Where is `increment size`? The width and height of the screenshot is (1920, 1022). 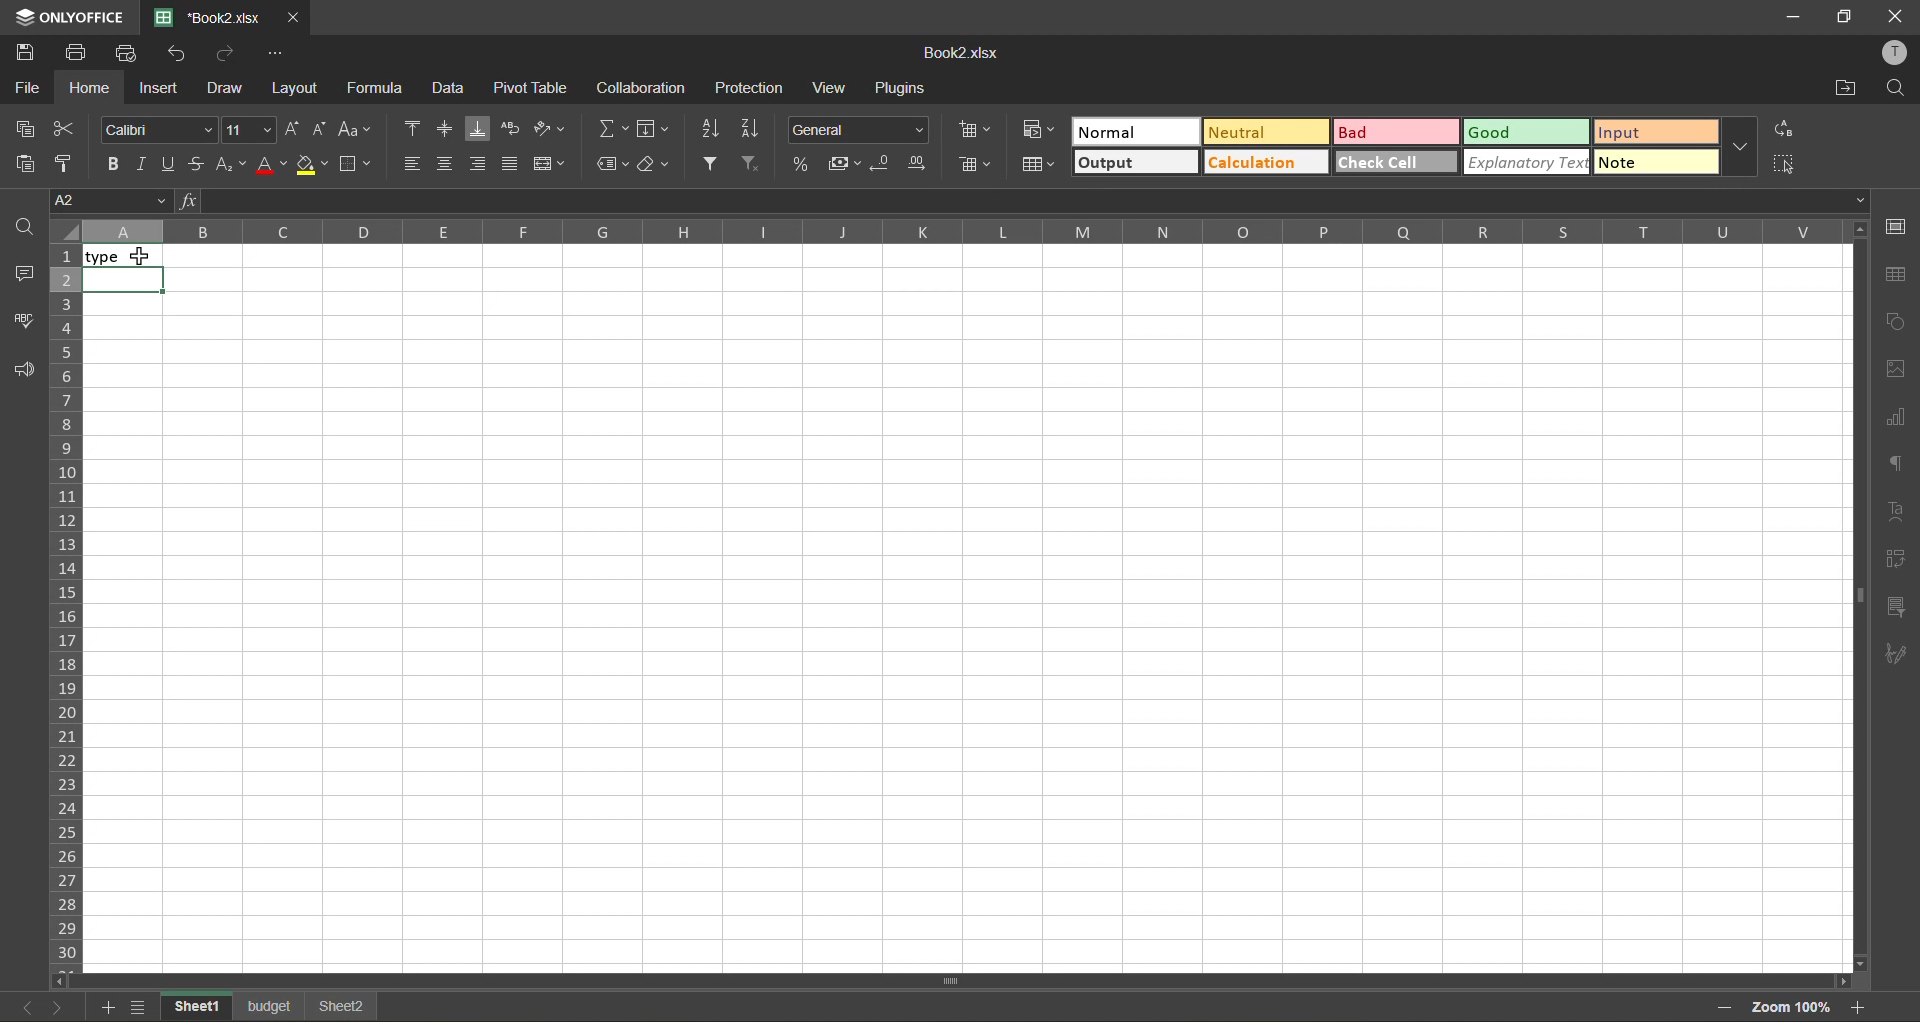 increment size is located at coordinates (293, 129).